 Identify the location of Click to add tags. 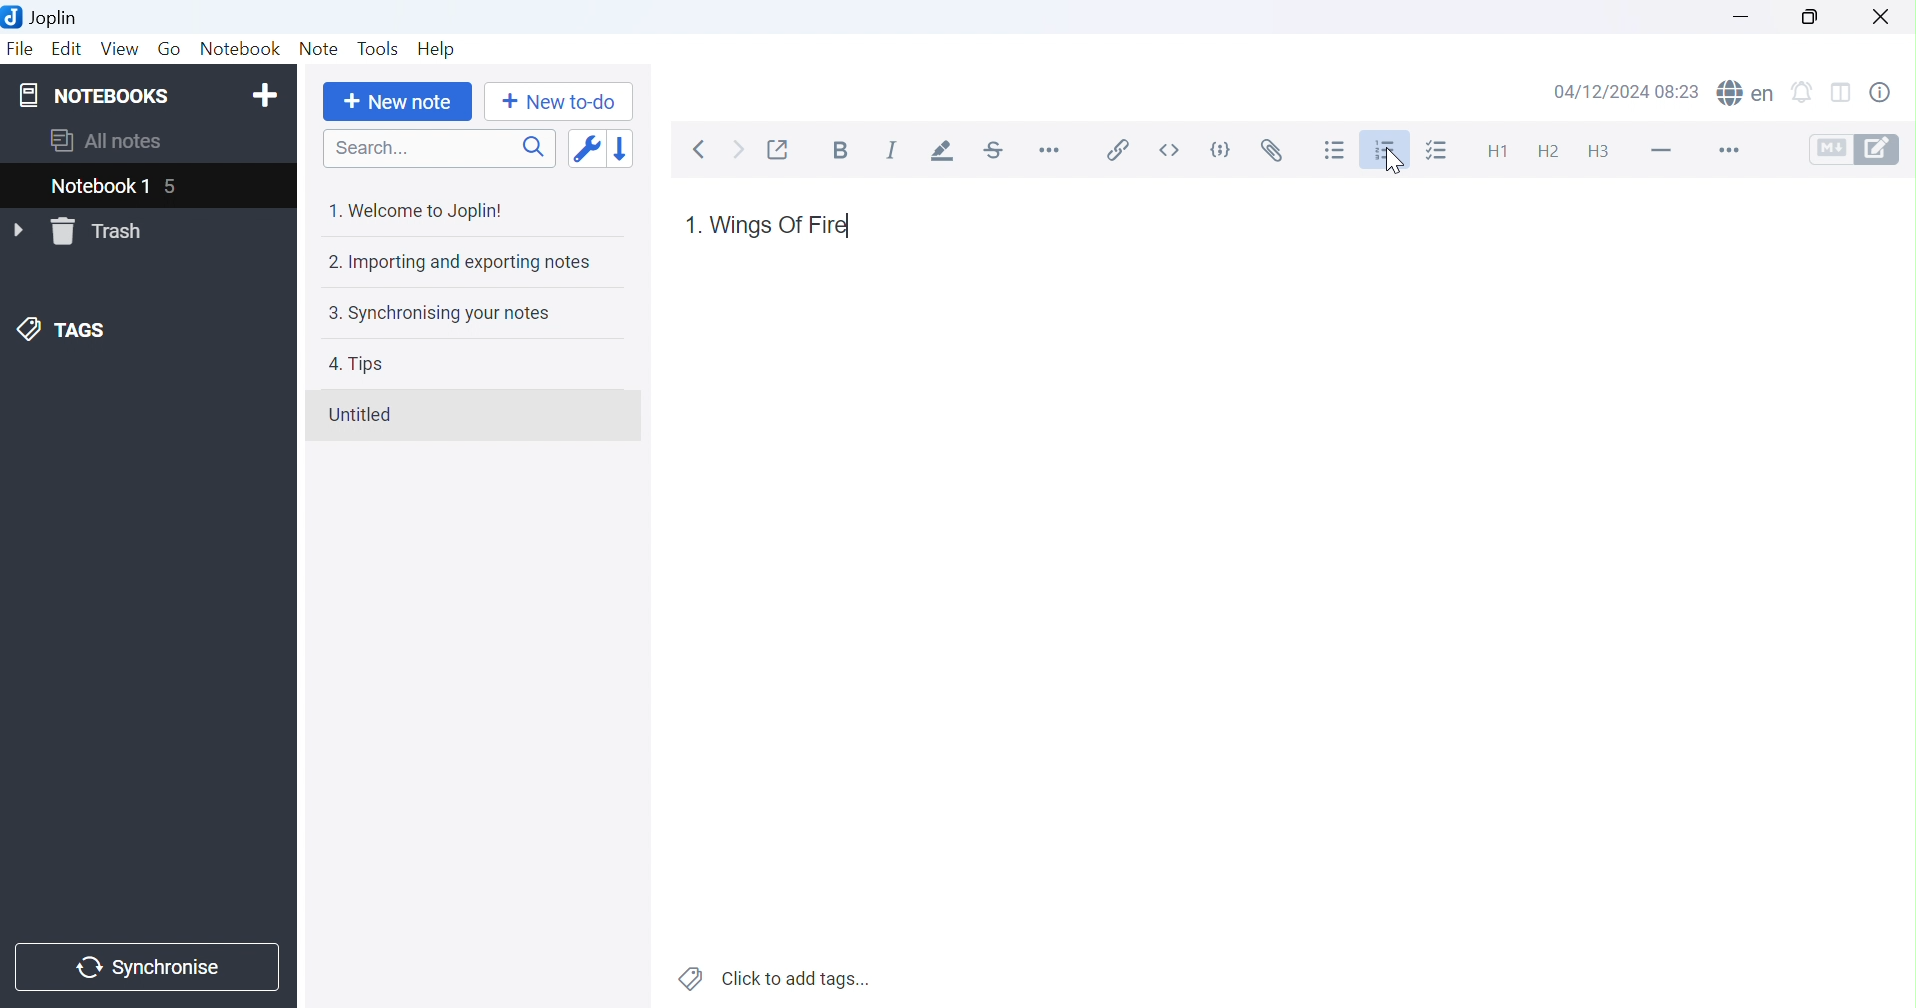
(775, 979).